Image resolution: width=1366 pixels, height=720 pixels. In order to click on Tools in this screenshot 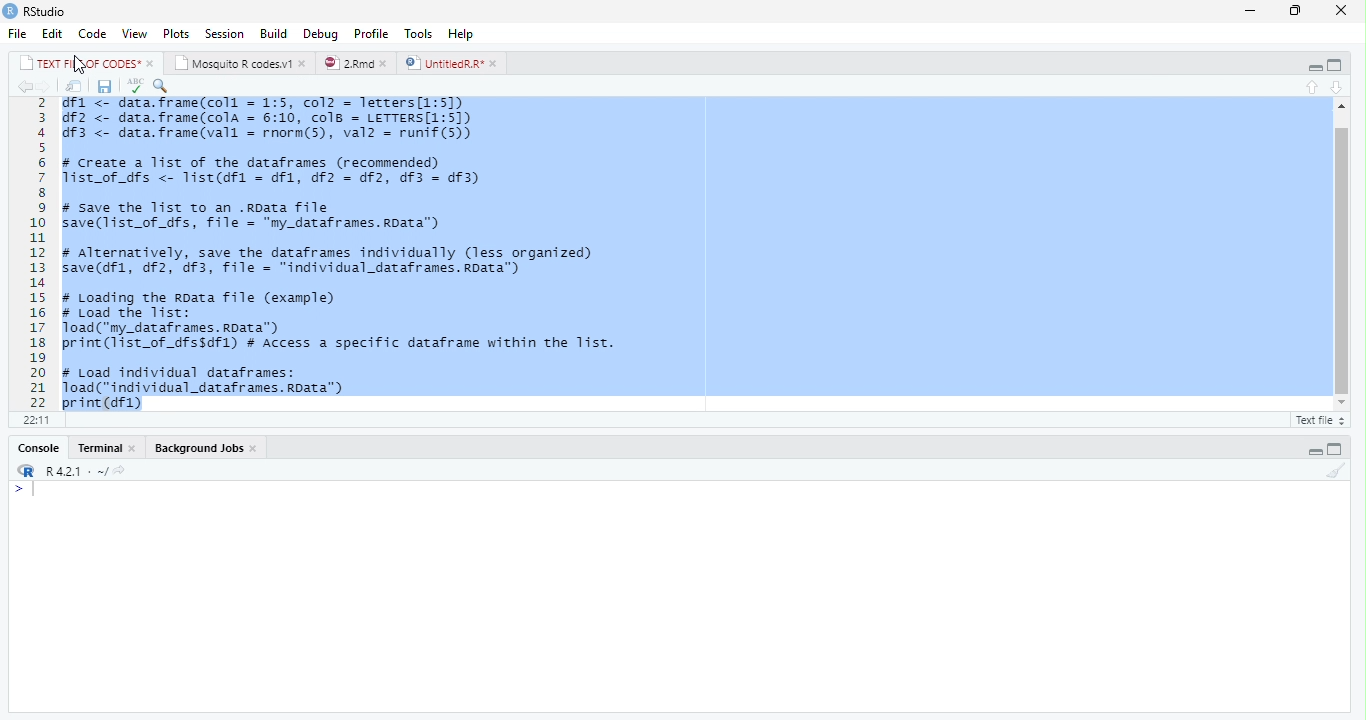, I will do `click(421, 33)`.